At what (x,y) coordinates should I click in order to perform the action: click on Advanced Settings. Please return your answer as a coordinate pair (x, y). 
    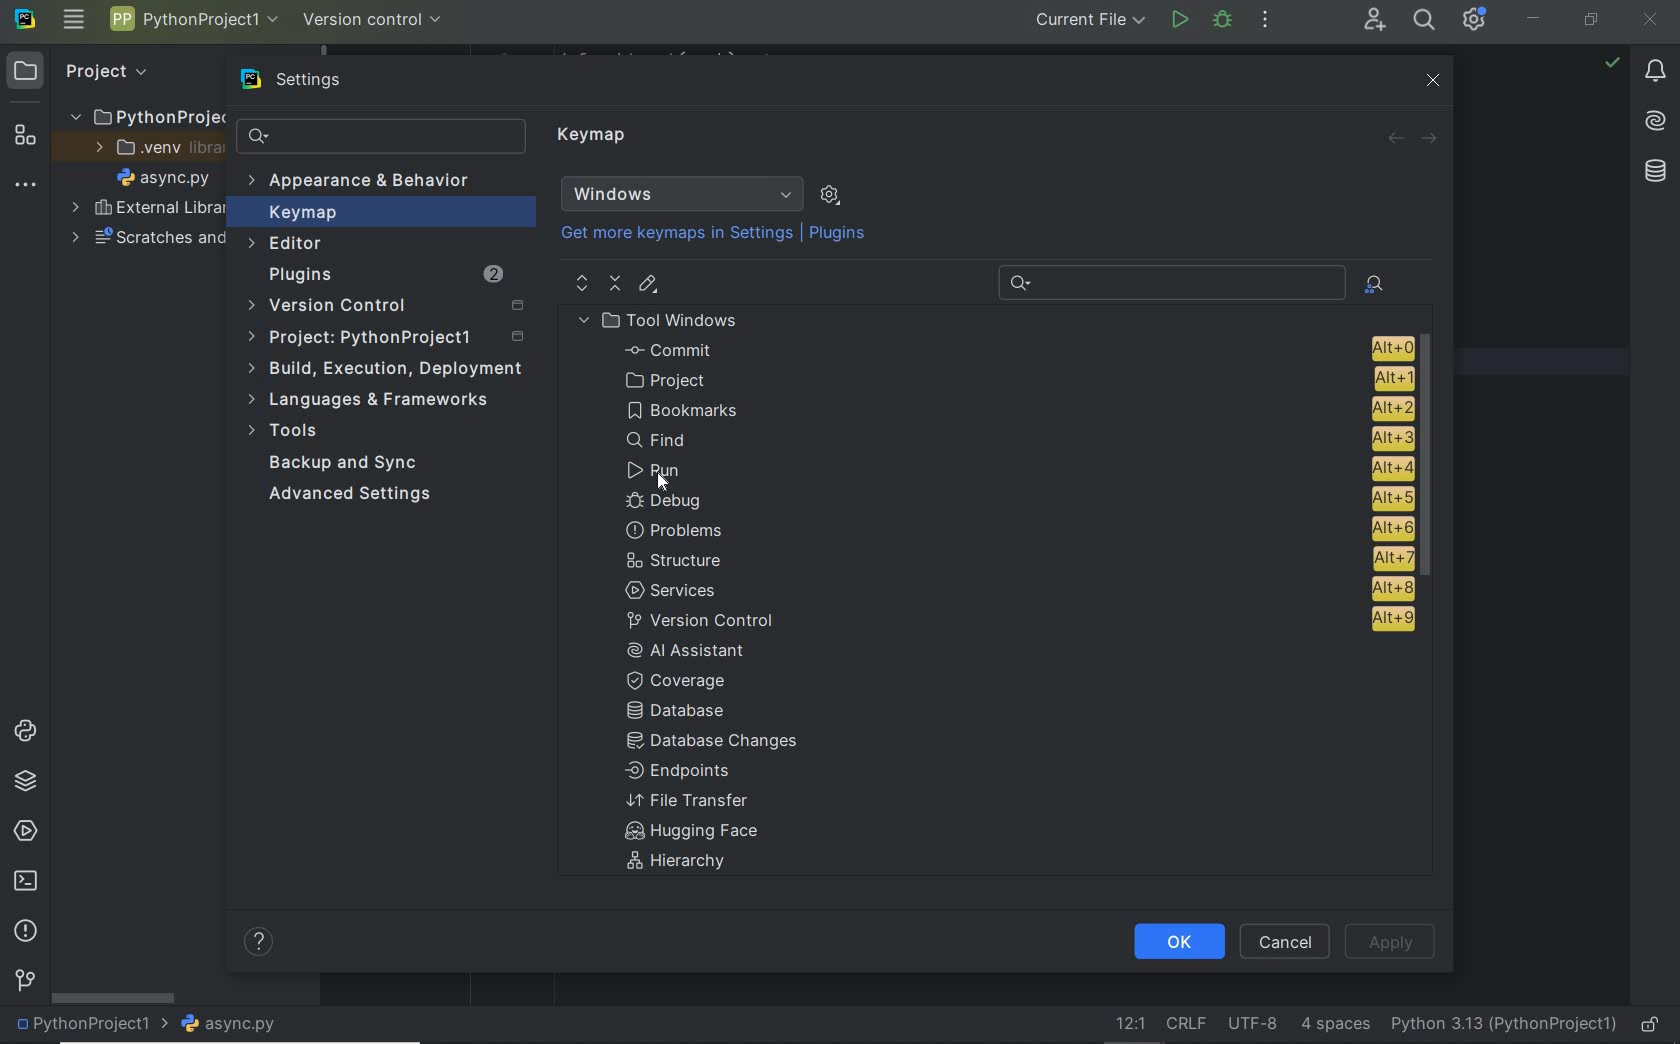
    Looking at the image, I should click on (354, 495).